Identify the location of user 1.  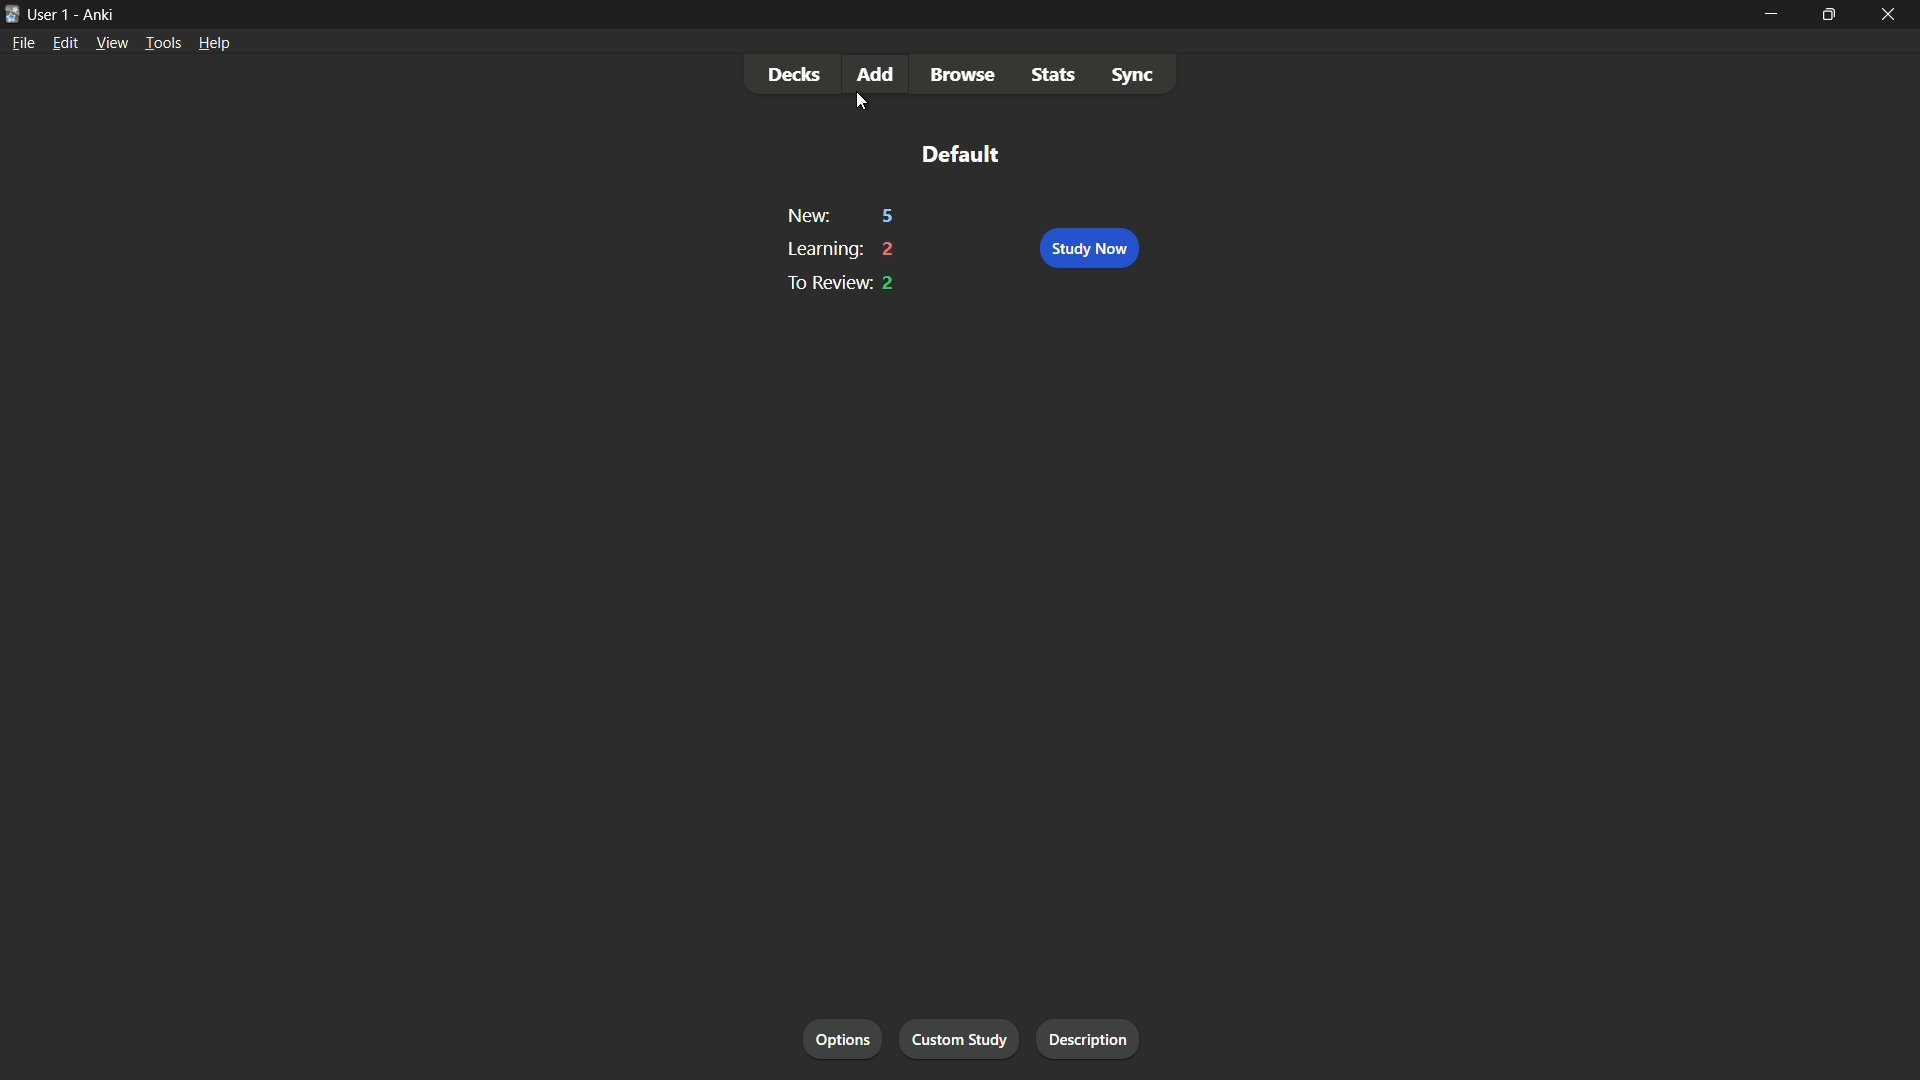
(50, 13).